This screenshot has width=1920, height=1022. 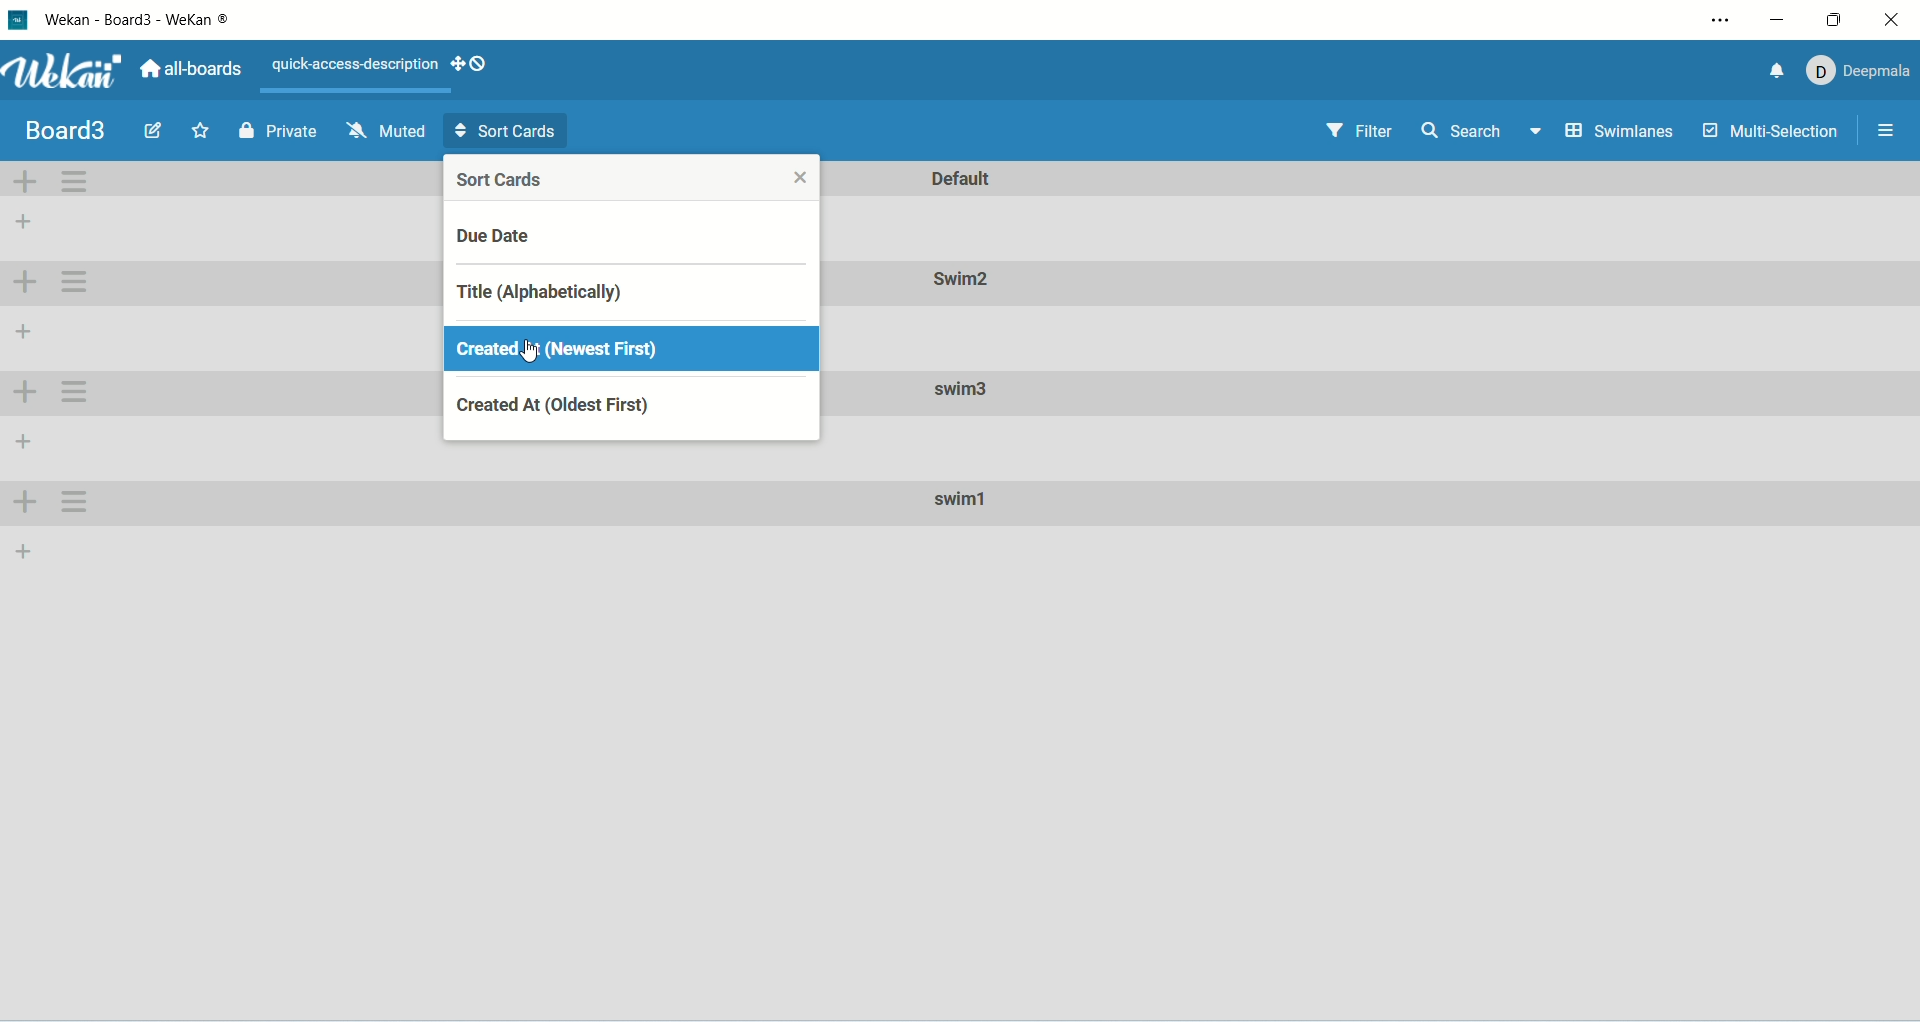 I want to click on swimlanes, so click(x=1622, y=135).